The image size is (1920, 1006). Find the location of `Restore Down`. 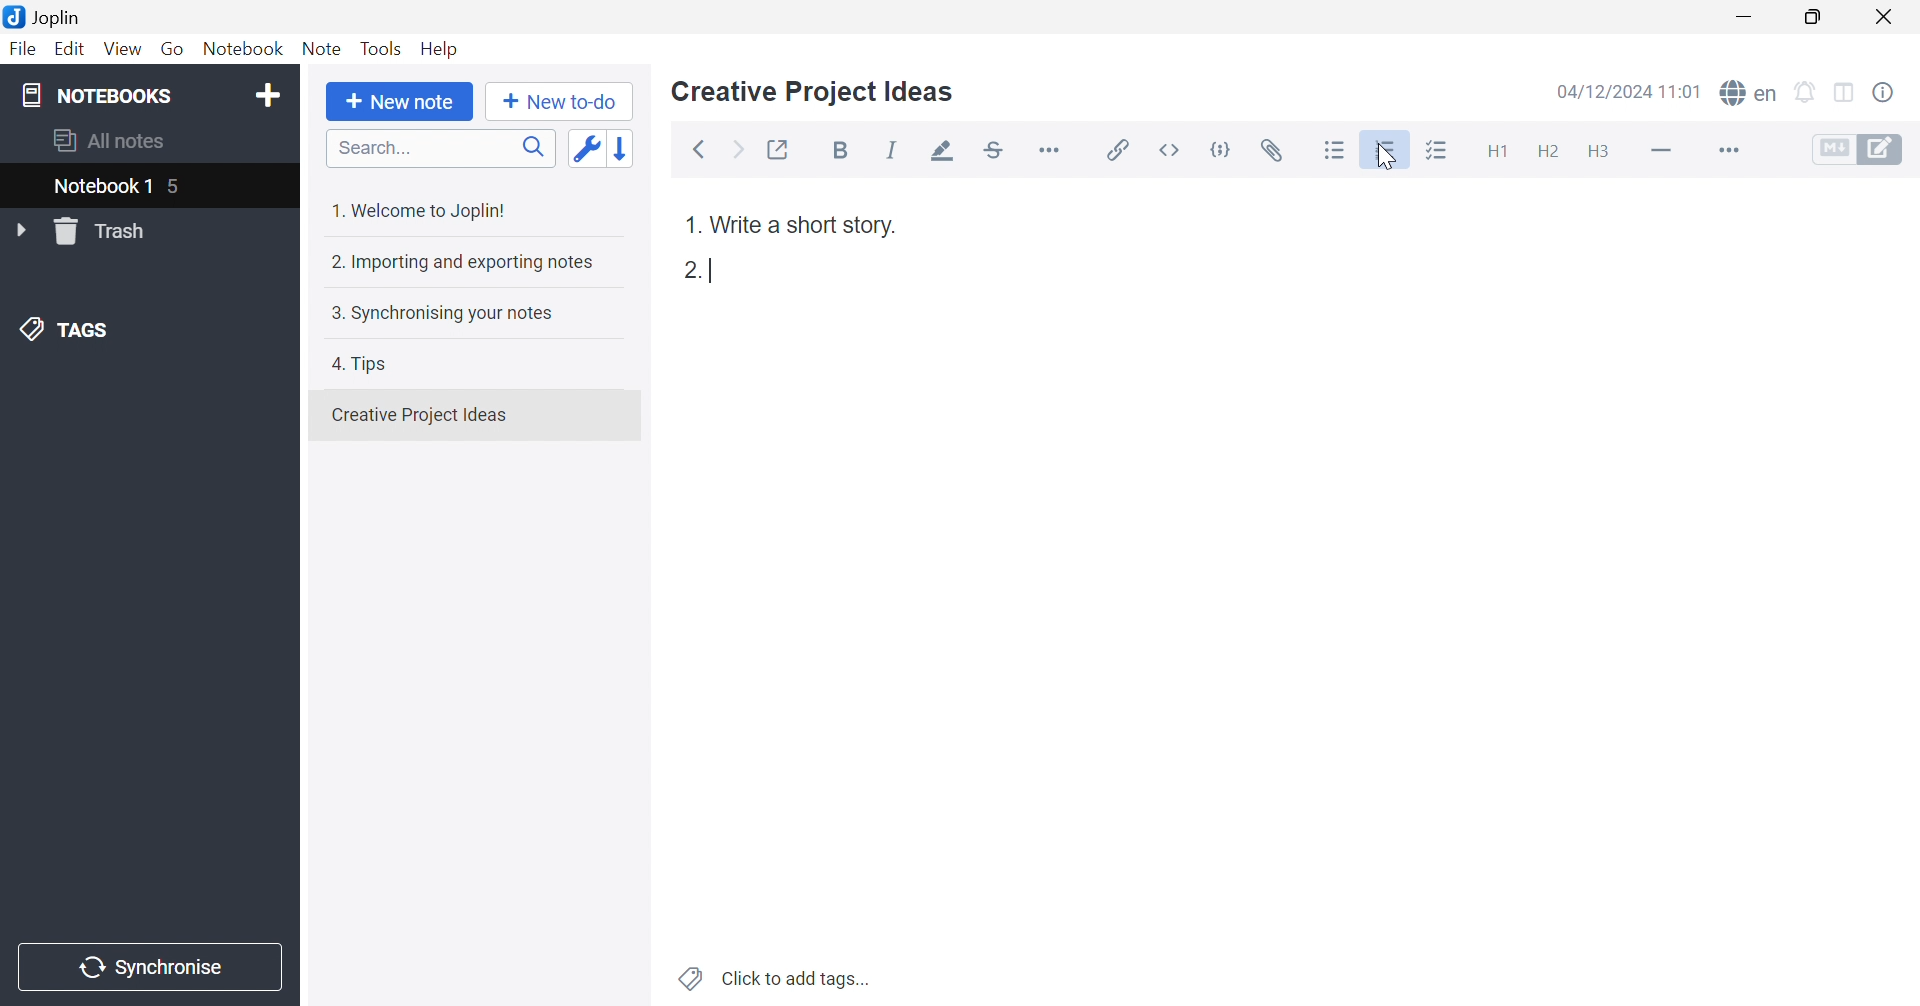

Restore Down is located at coordinates (1822, 19).